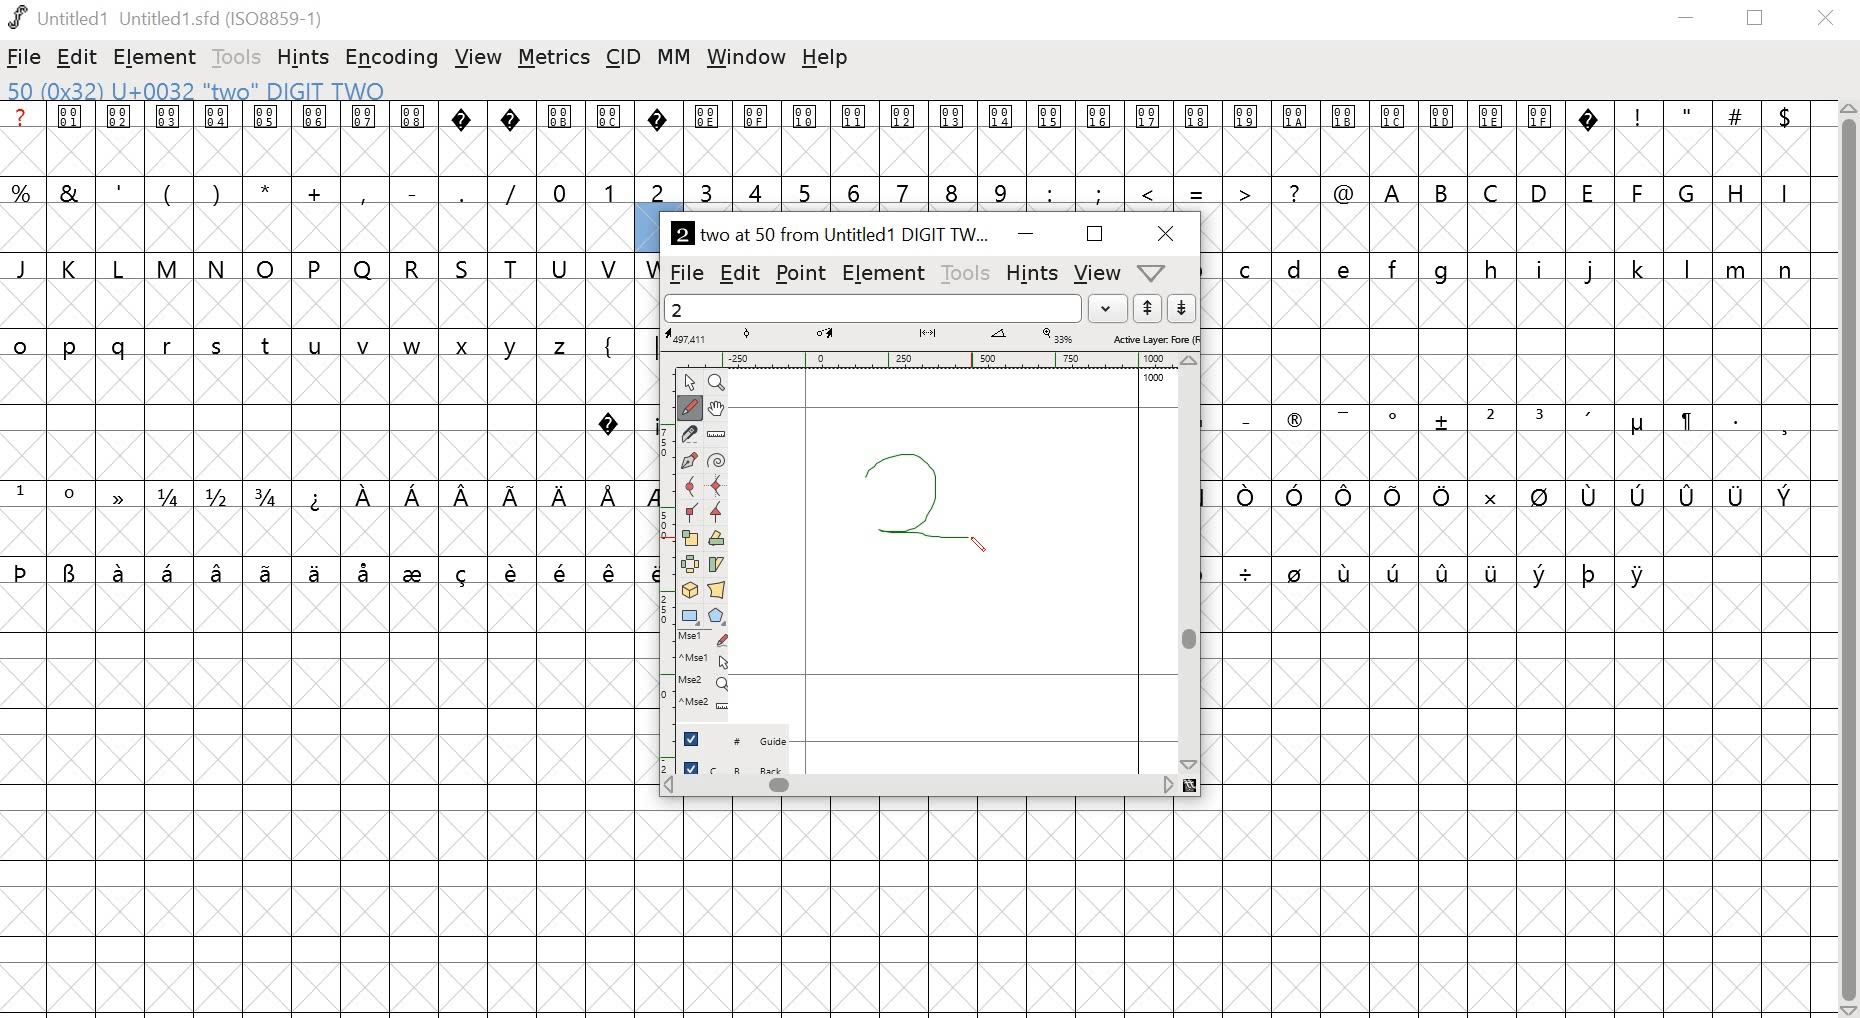  I want to click on measurement, so click(929, 337).